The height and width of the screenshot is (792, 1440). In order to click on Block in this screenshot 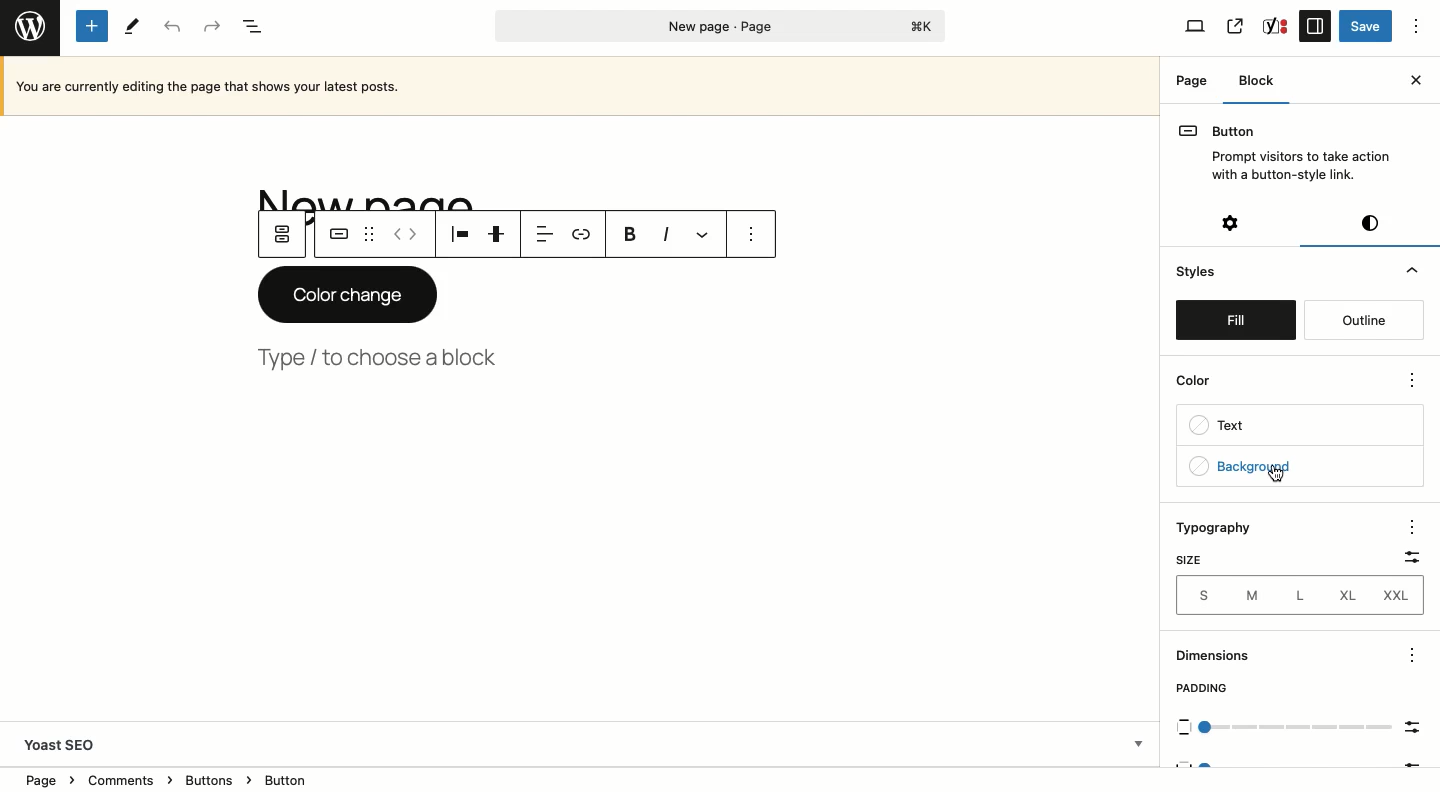, I will do `click(1257, 87)`.